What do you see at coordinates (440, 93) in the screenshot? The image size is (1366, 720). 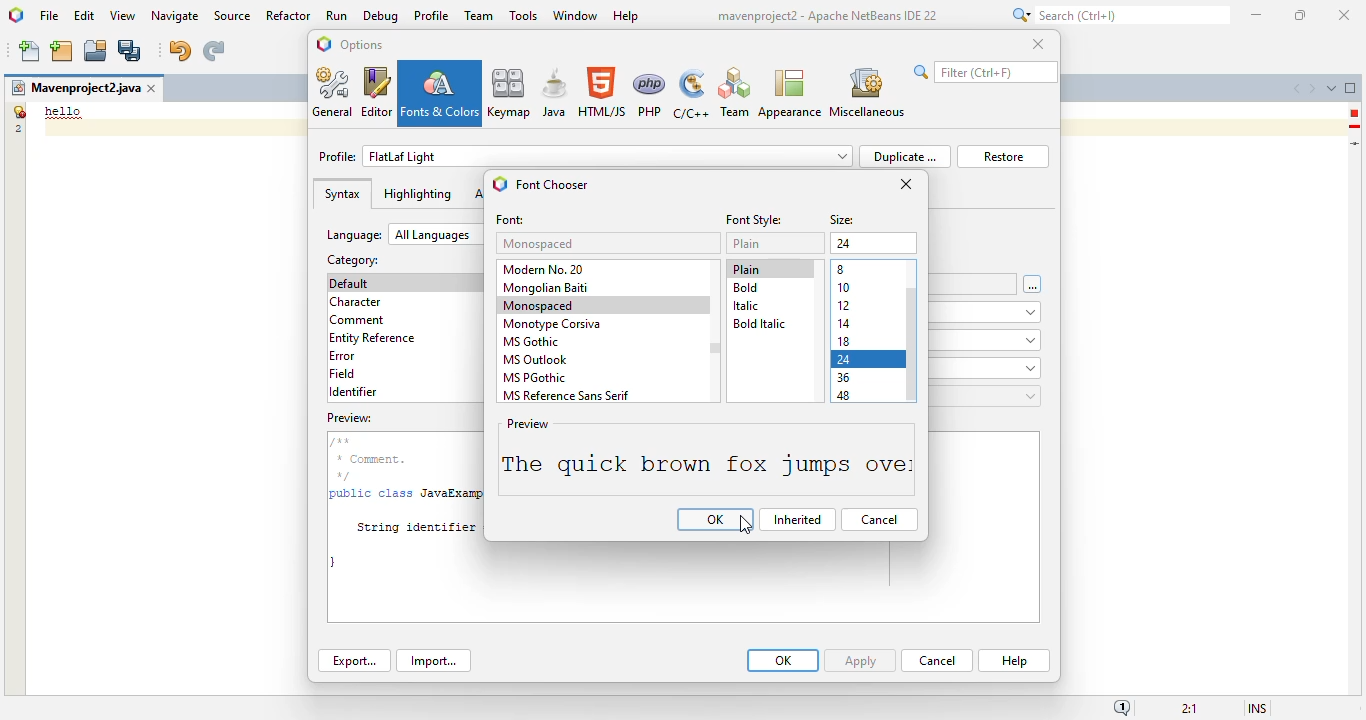 I see `fonts & colors` at bounding box center [440, 93].